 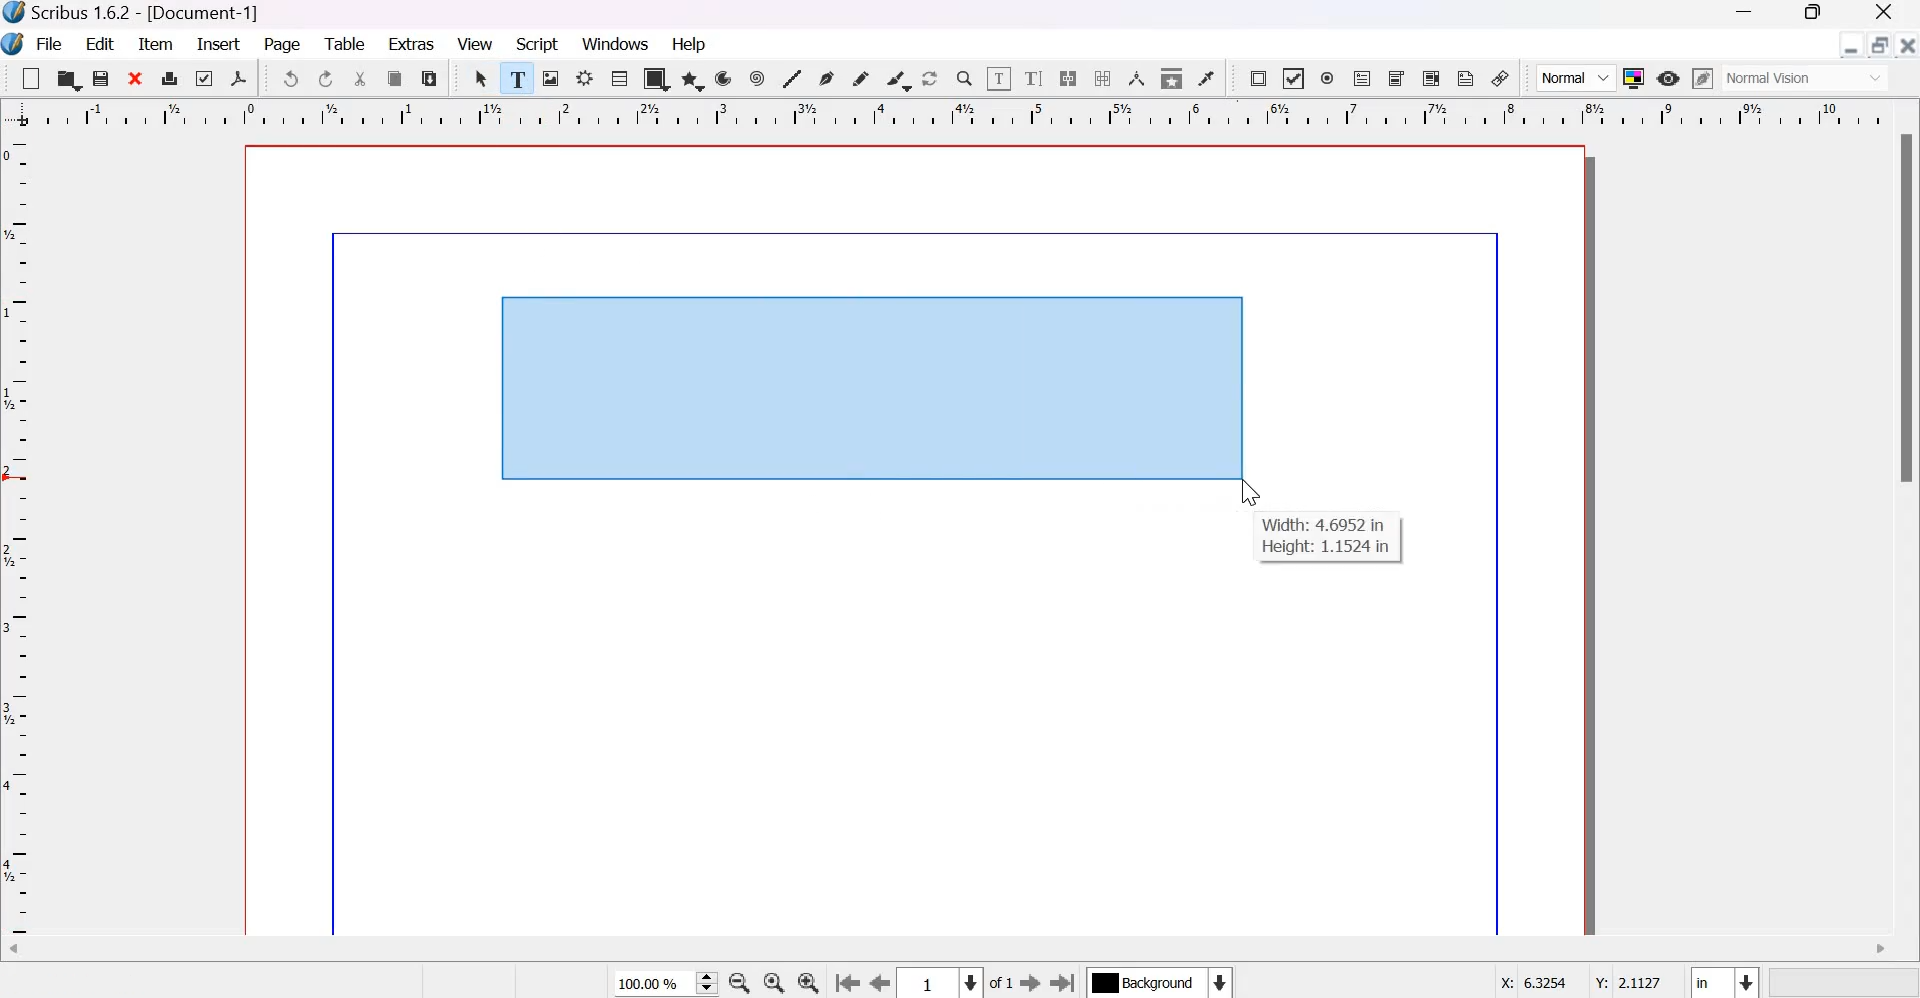 What do you see at coordinates (140, 14) in the screenshot?
I see `Scribus 1.6.2 - [Document-1]` at bounding box center [140, 14].